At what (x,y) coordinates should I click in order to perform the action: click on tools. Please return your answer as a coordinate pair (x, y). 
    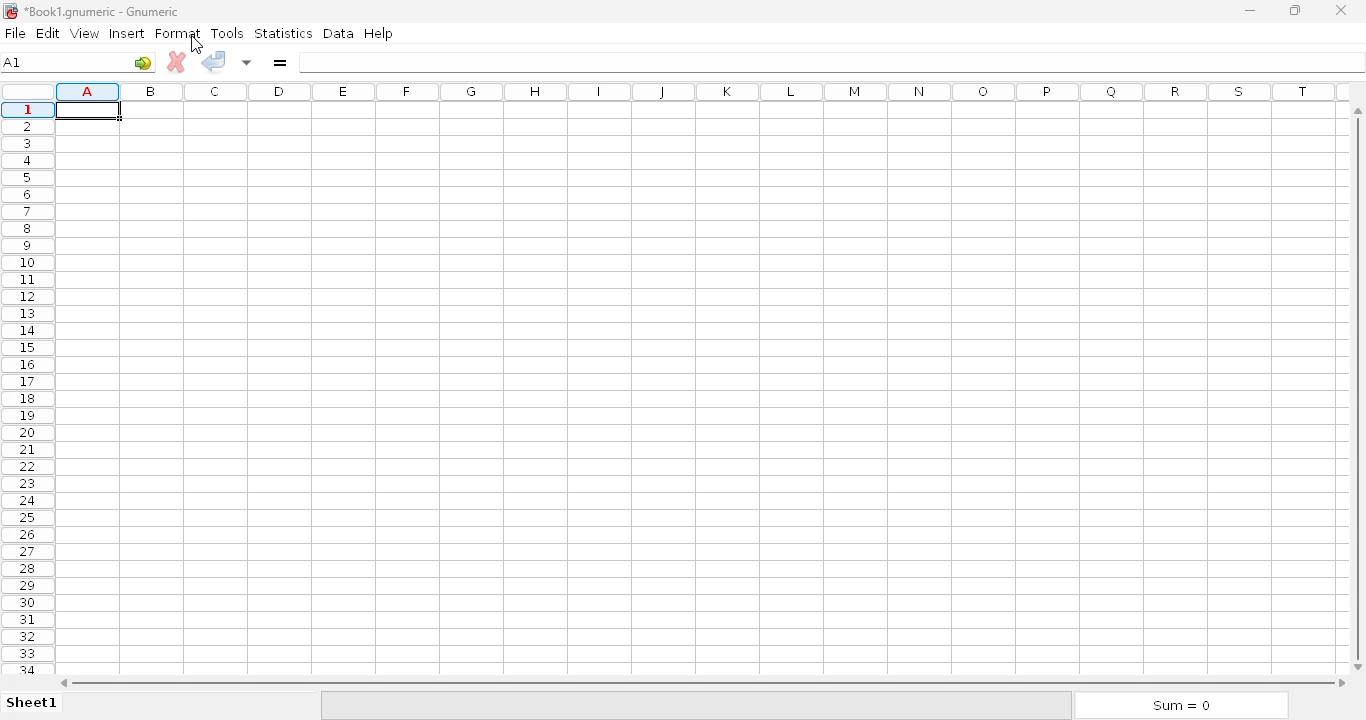
    Looking at the image, I should click on (228, 33).